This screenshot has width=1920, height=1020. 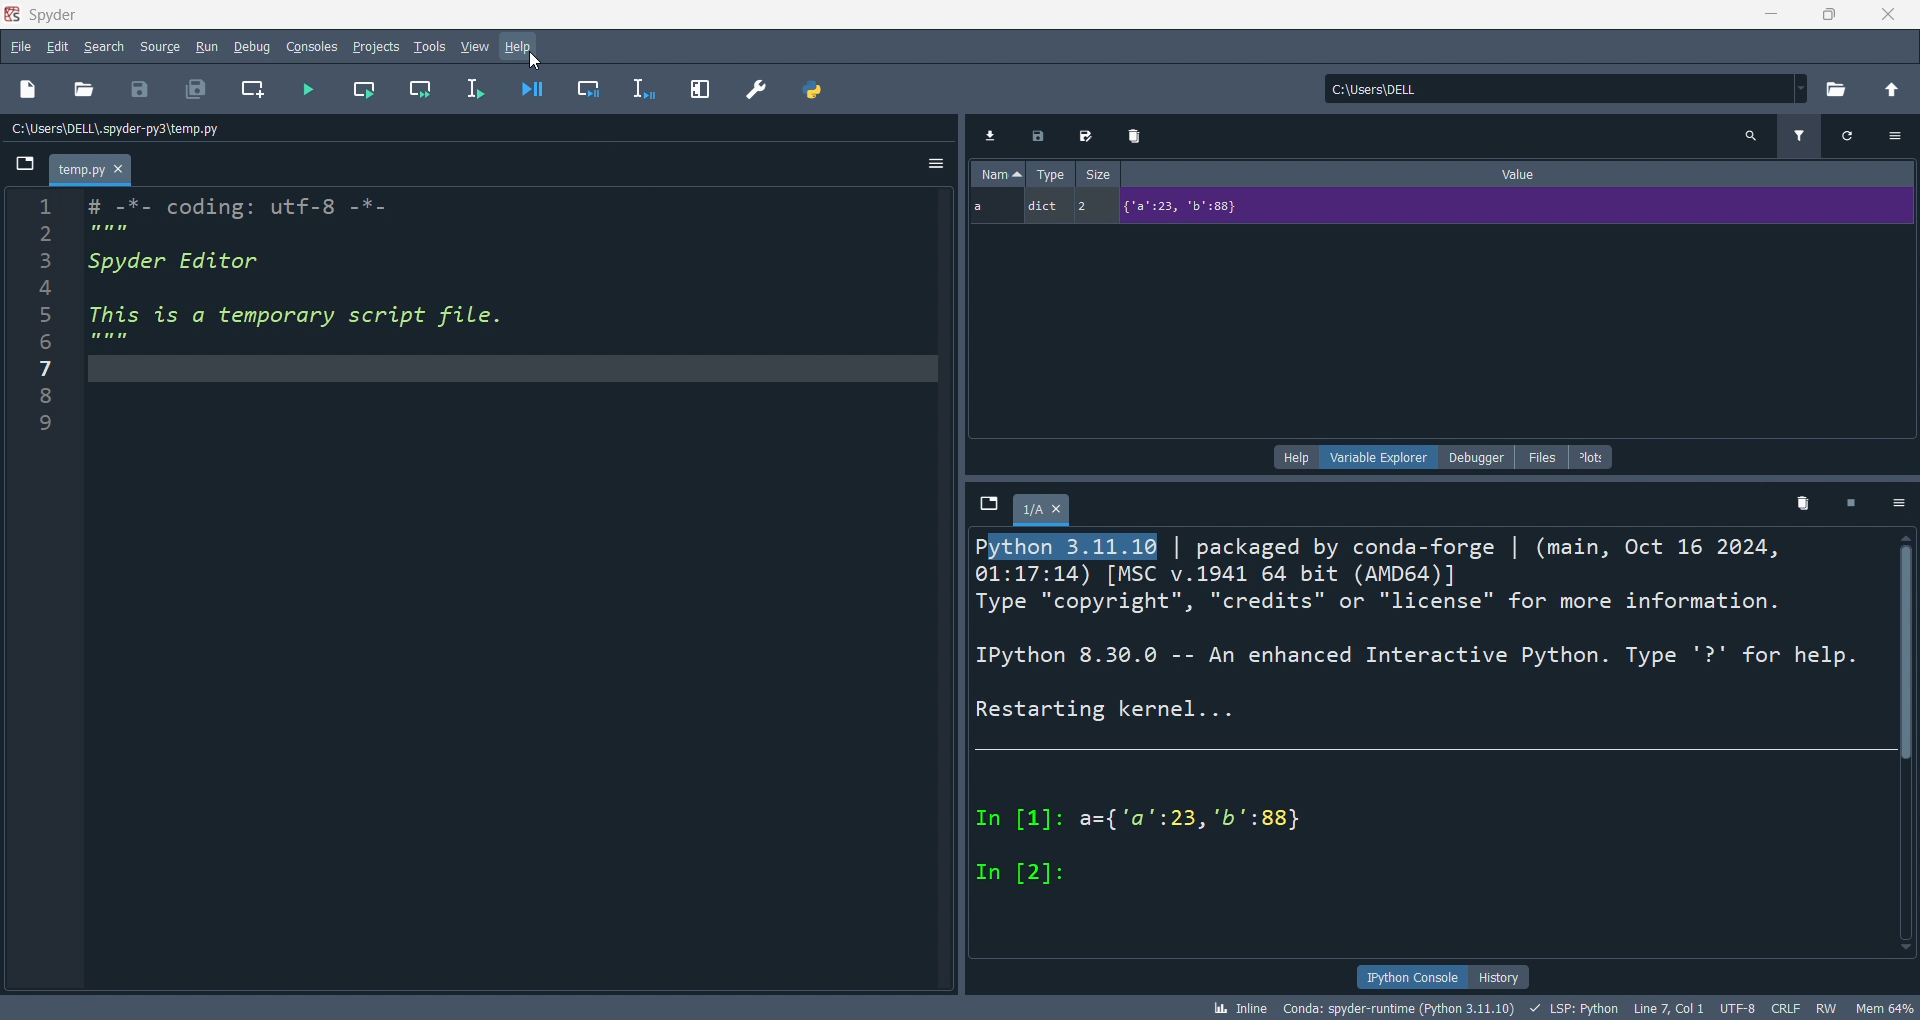 What do you see at coordinates (57, 47) in the screenshot?
I see `edit` at bounding box center [57, 47].